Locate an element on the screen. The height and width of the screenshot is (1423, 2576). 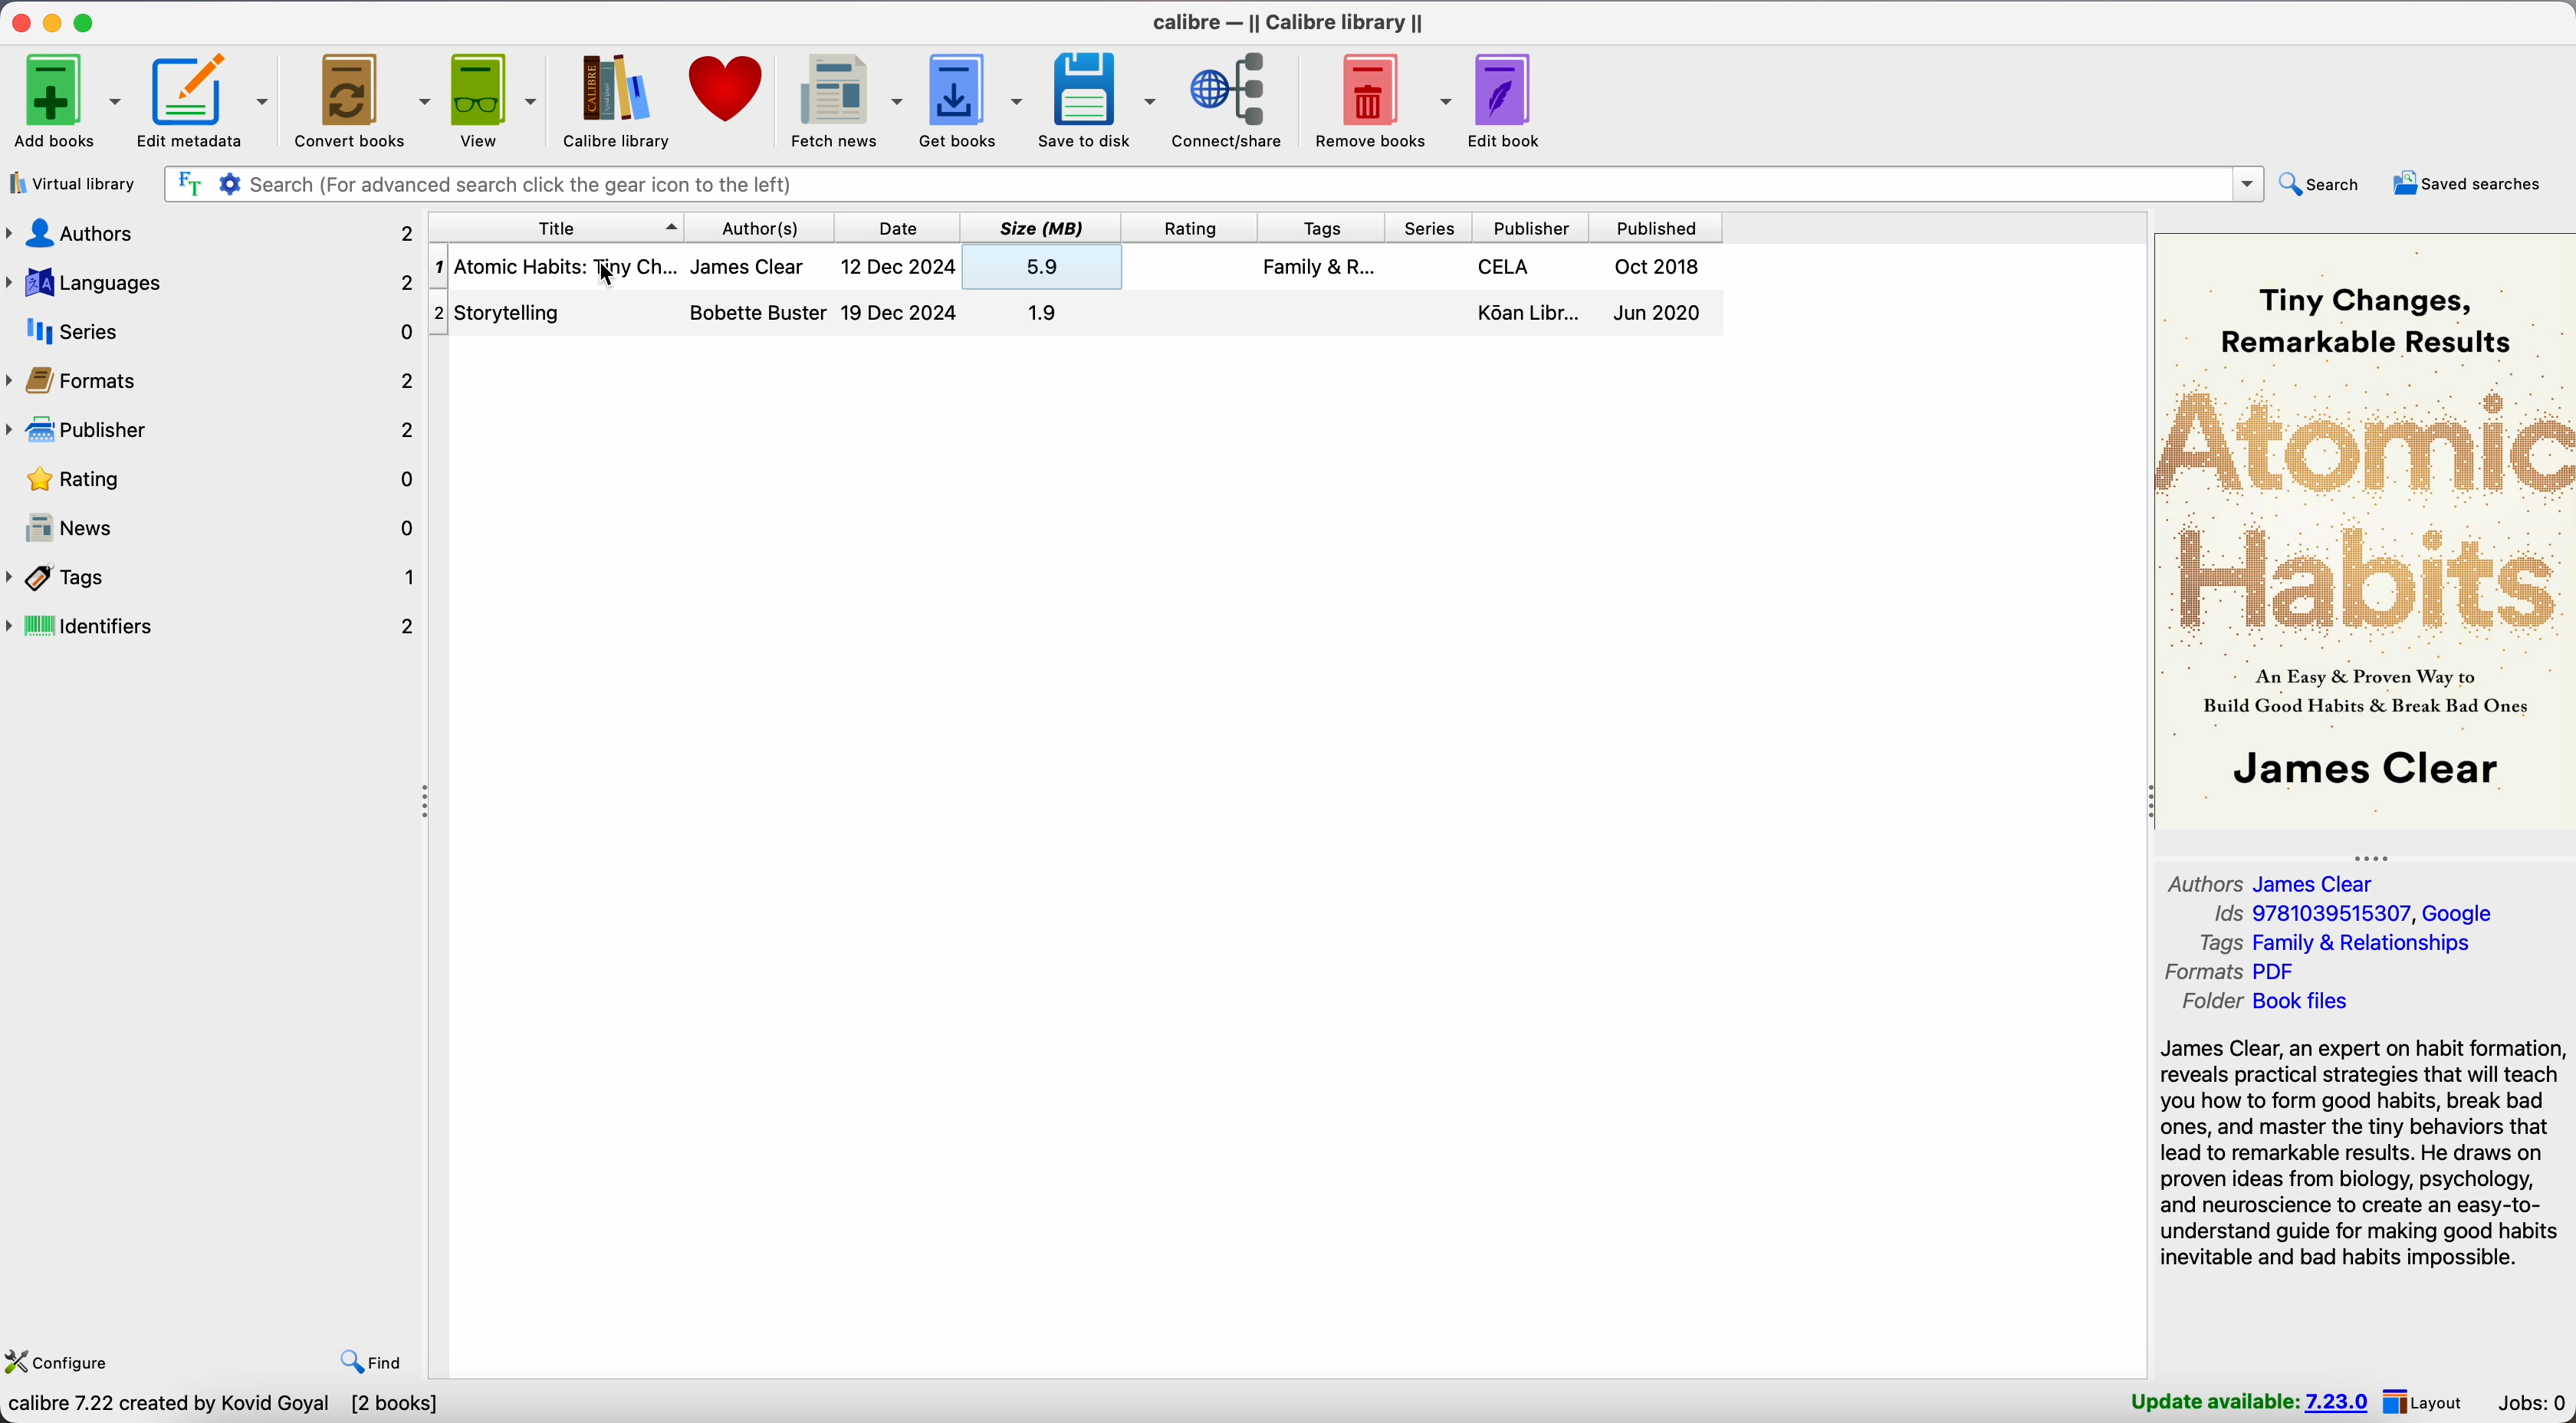
tags is located at coordinates (1320, 228).